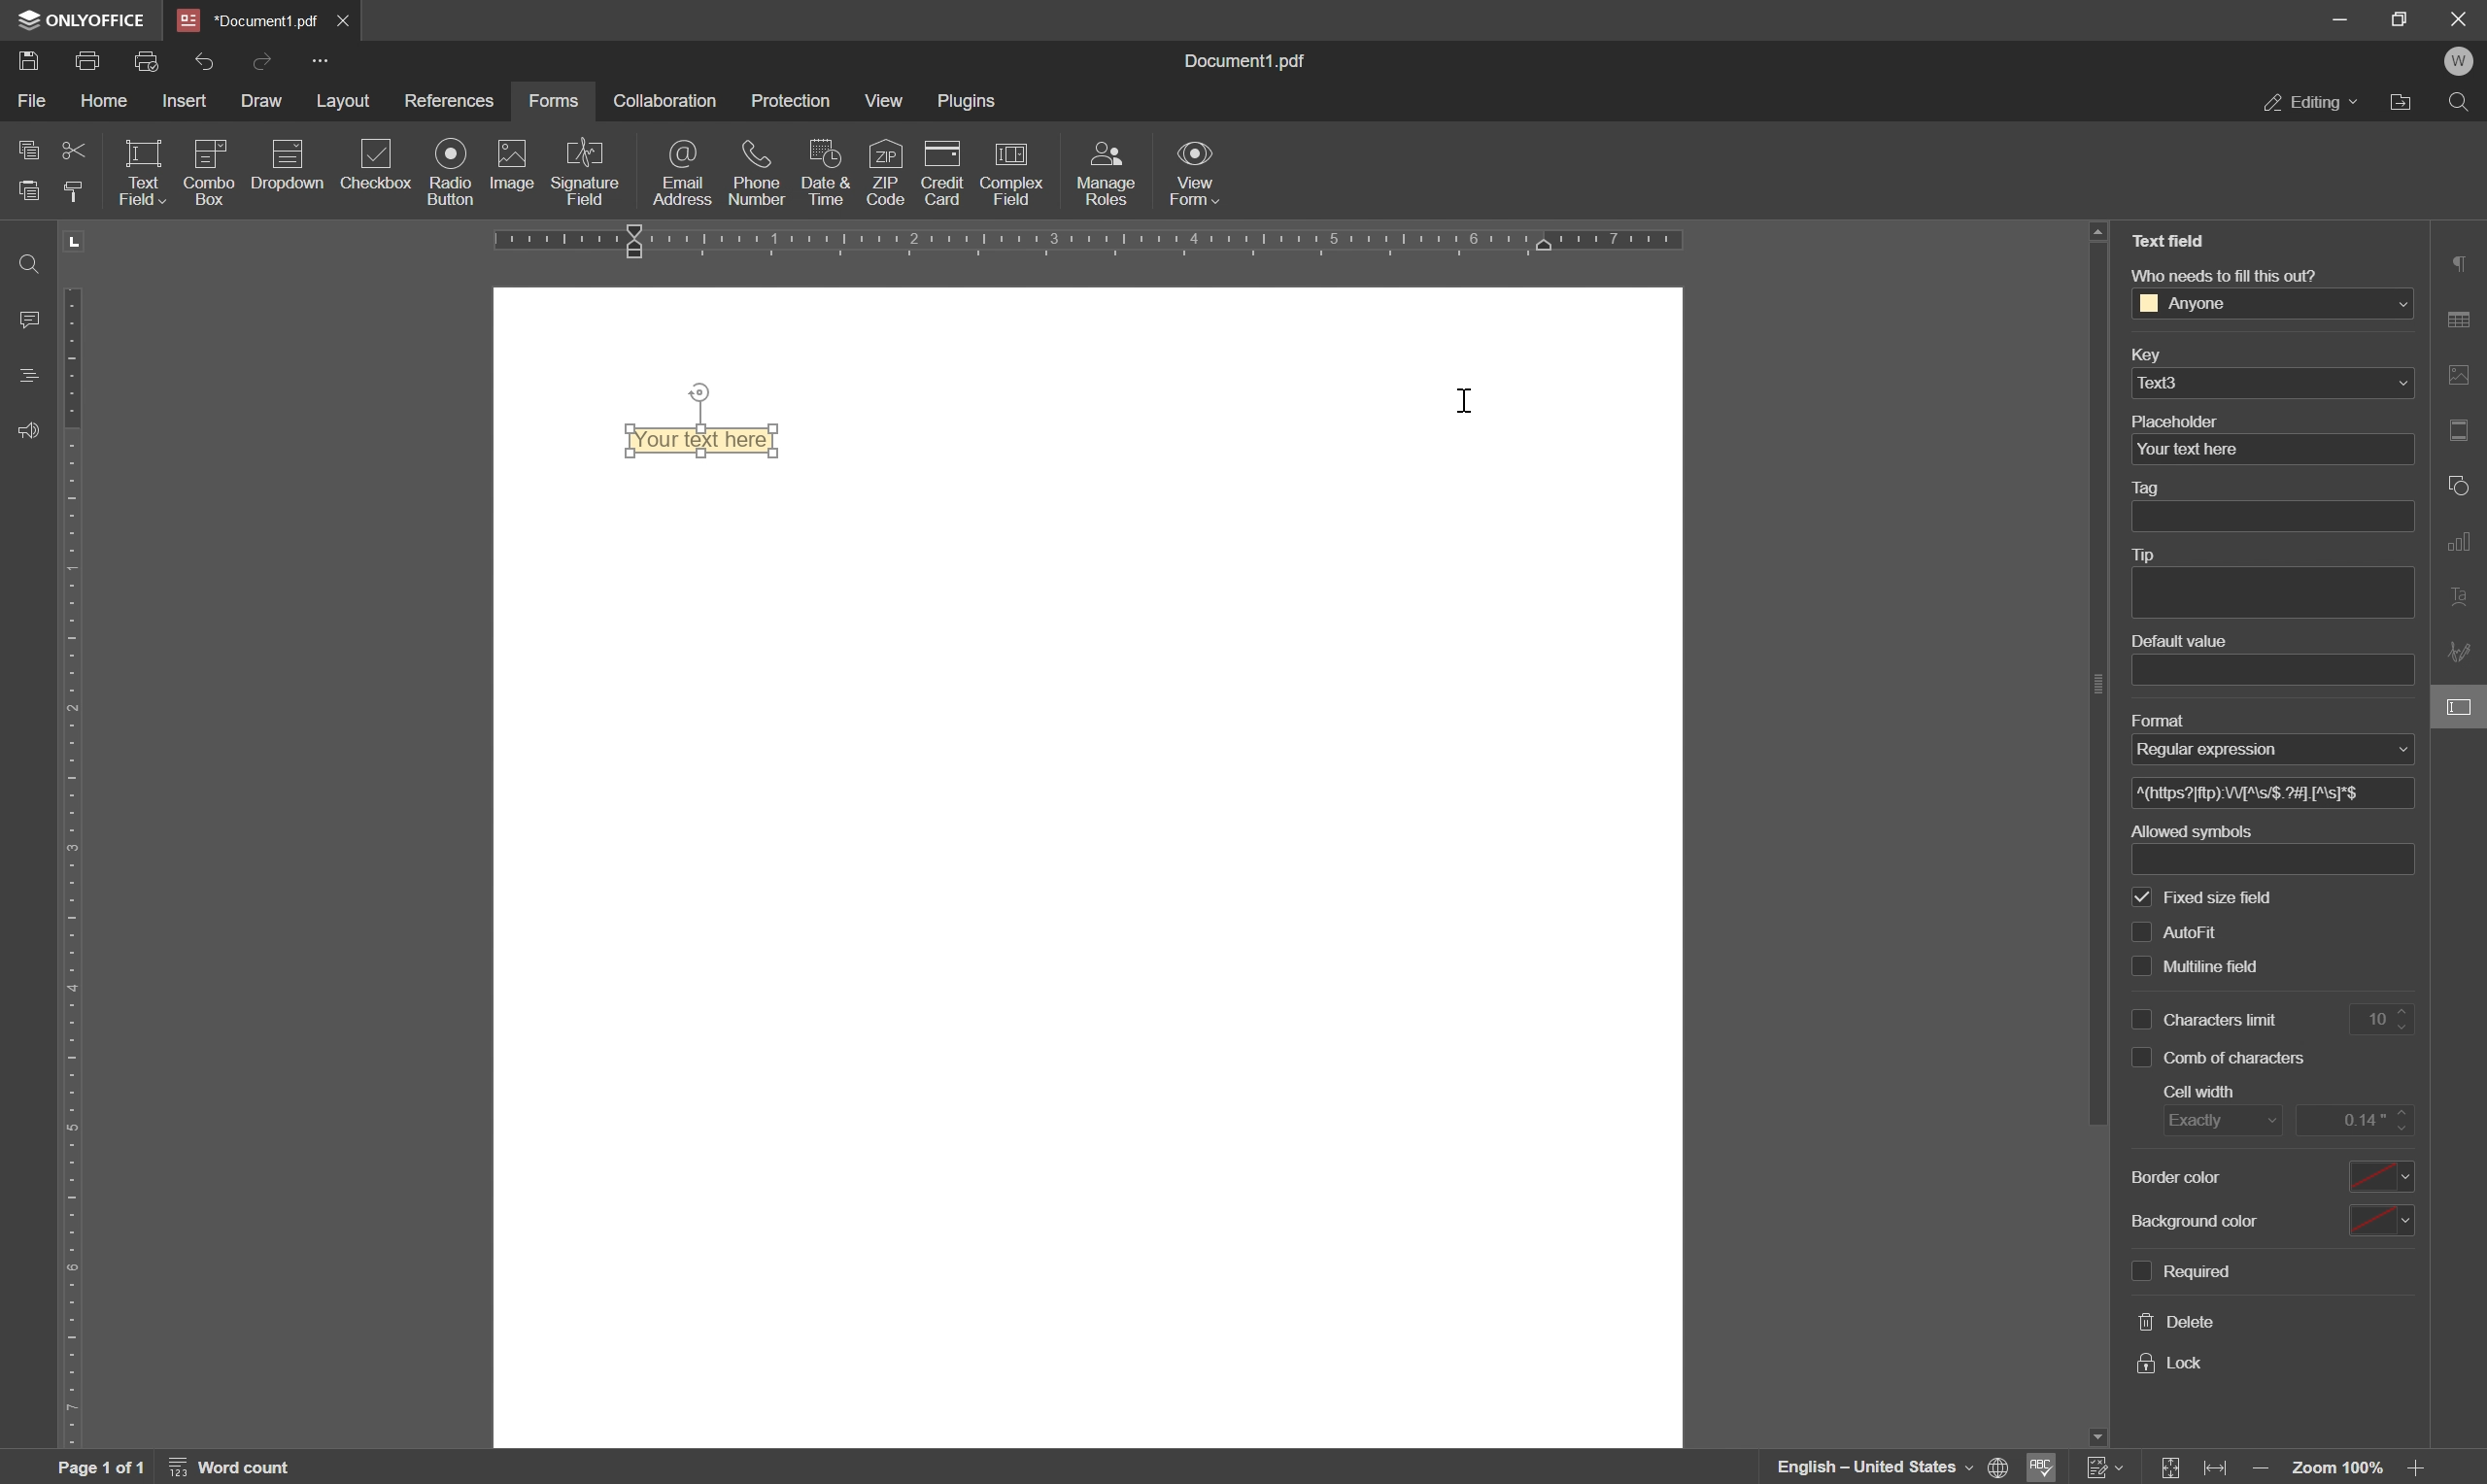 This screenshot has width=2487, height=1484. What do you see at coordinates (30, 101) in the screenshot?
I see `file` at bounding box center [30, 101].